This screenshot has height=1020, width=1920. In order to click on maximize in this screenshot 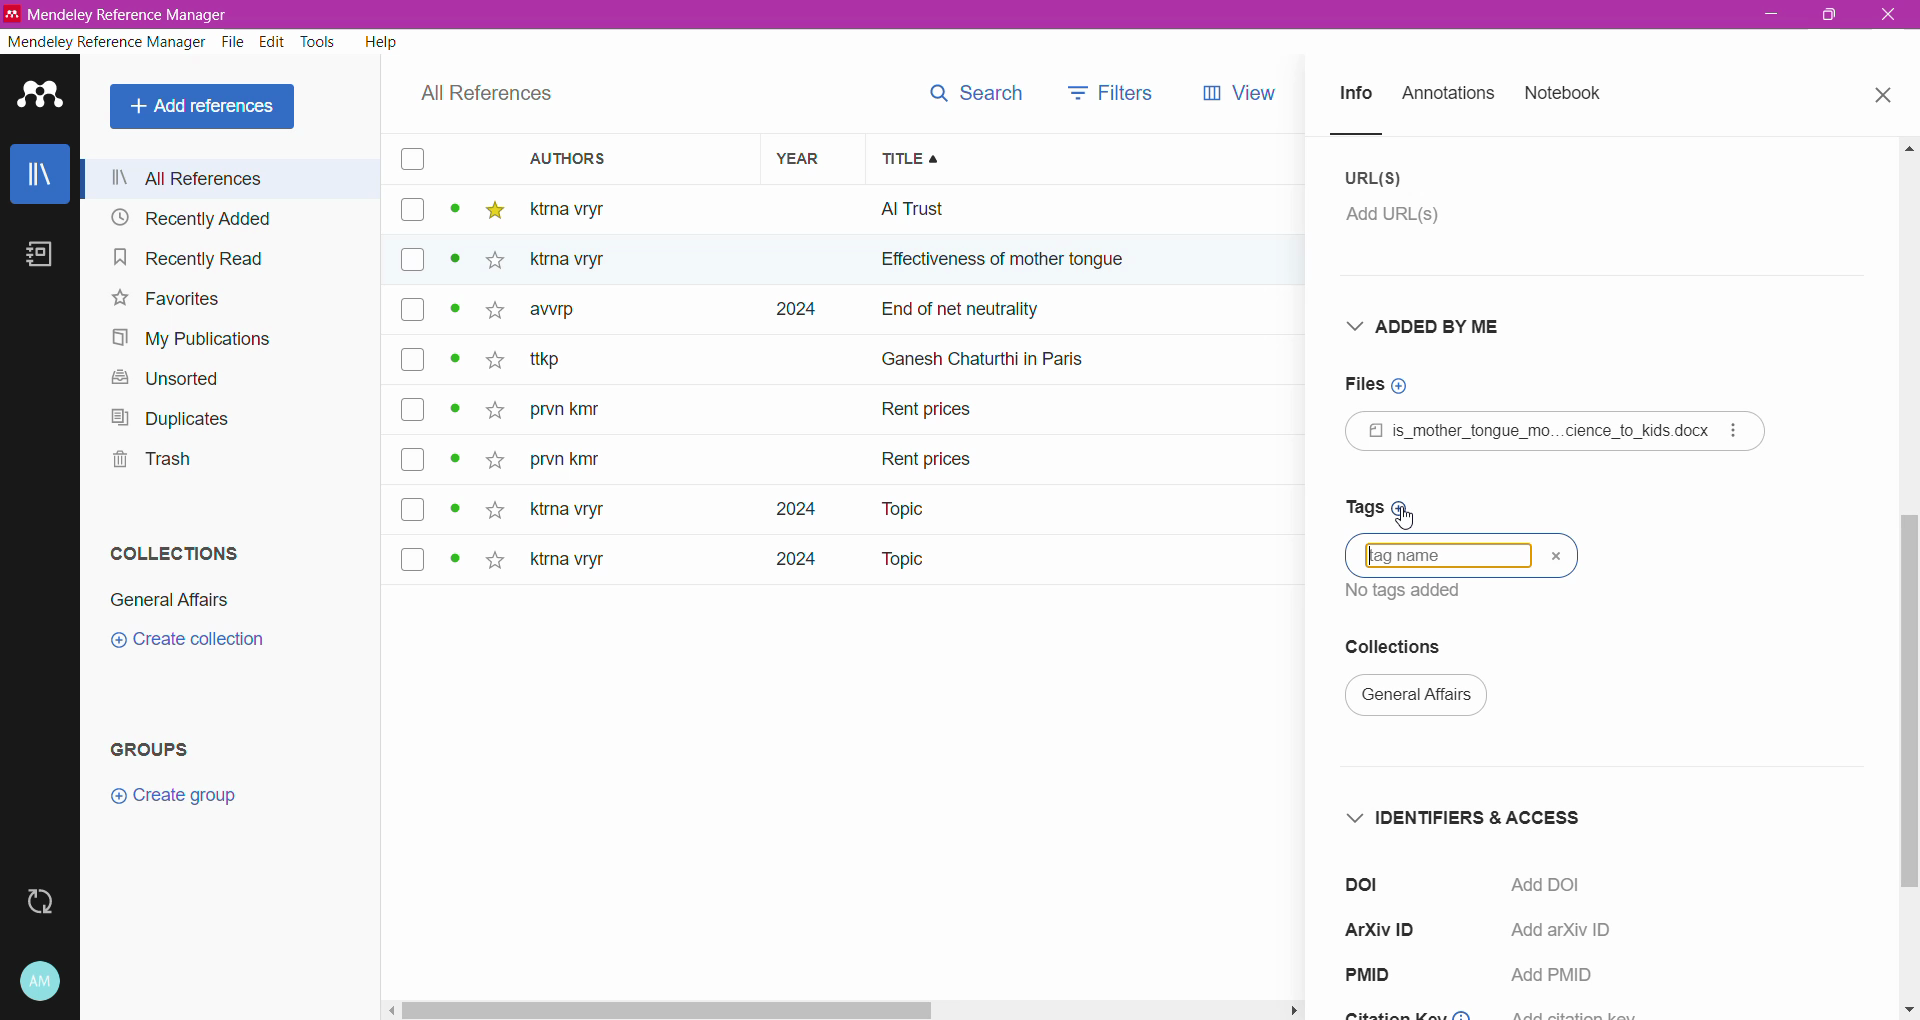, I will do `click(1824, 22)`.